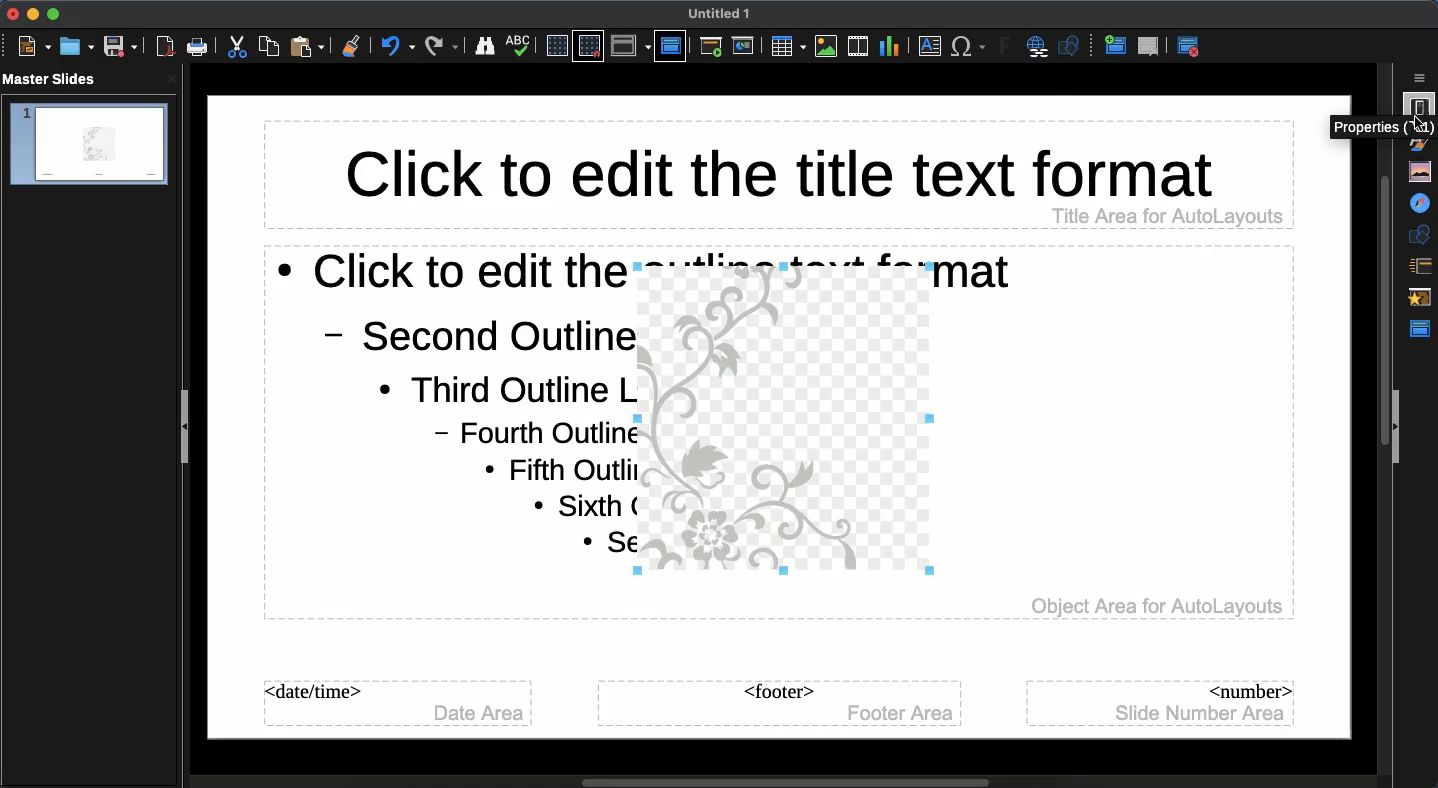 The image size is (1438, 788). Describe the element at coordinates (969, 47) in the screenshot. I see `Special characters` at that location.